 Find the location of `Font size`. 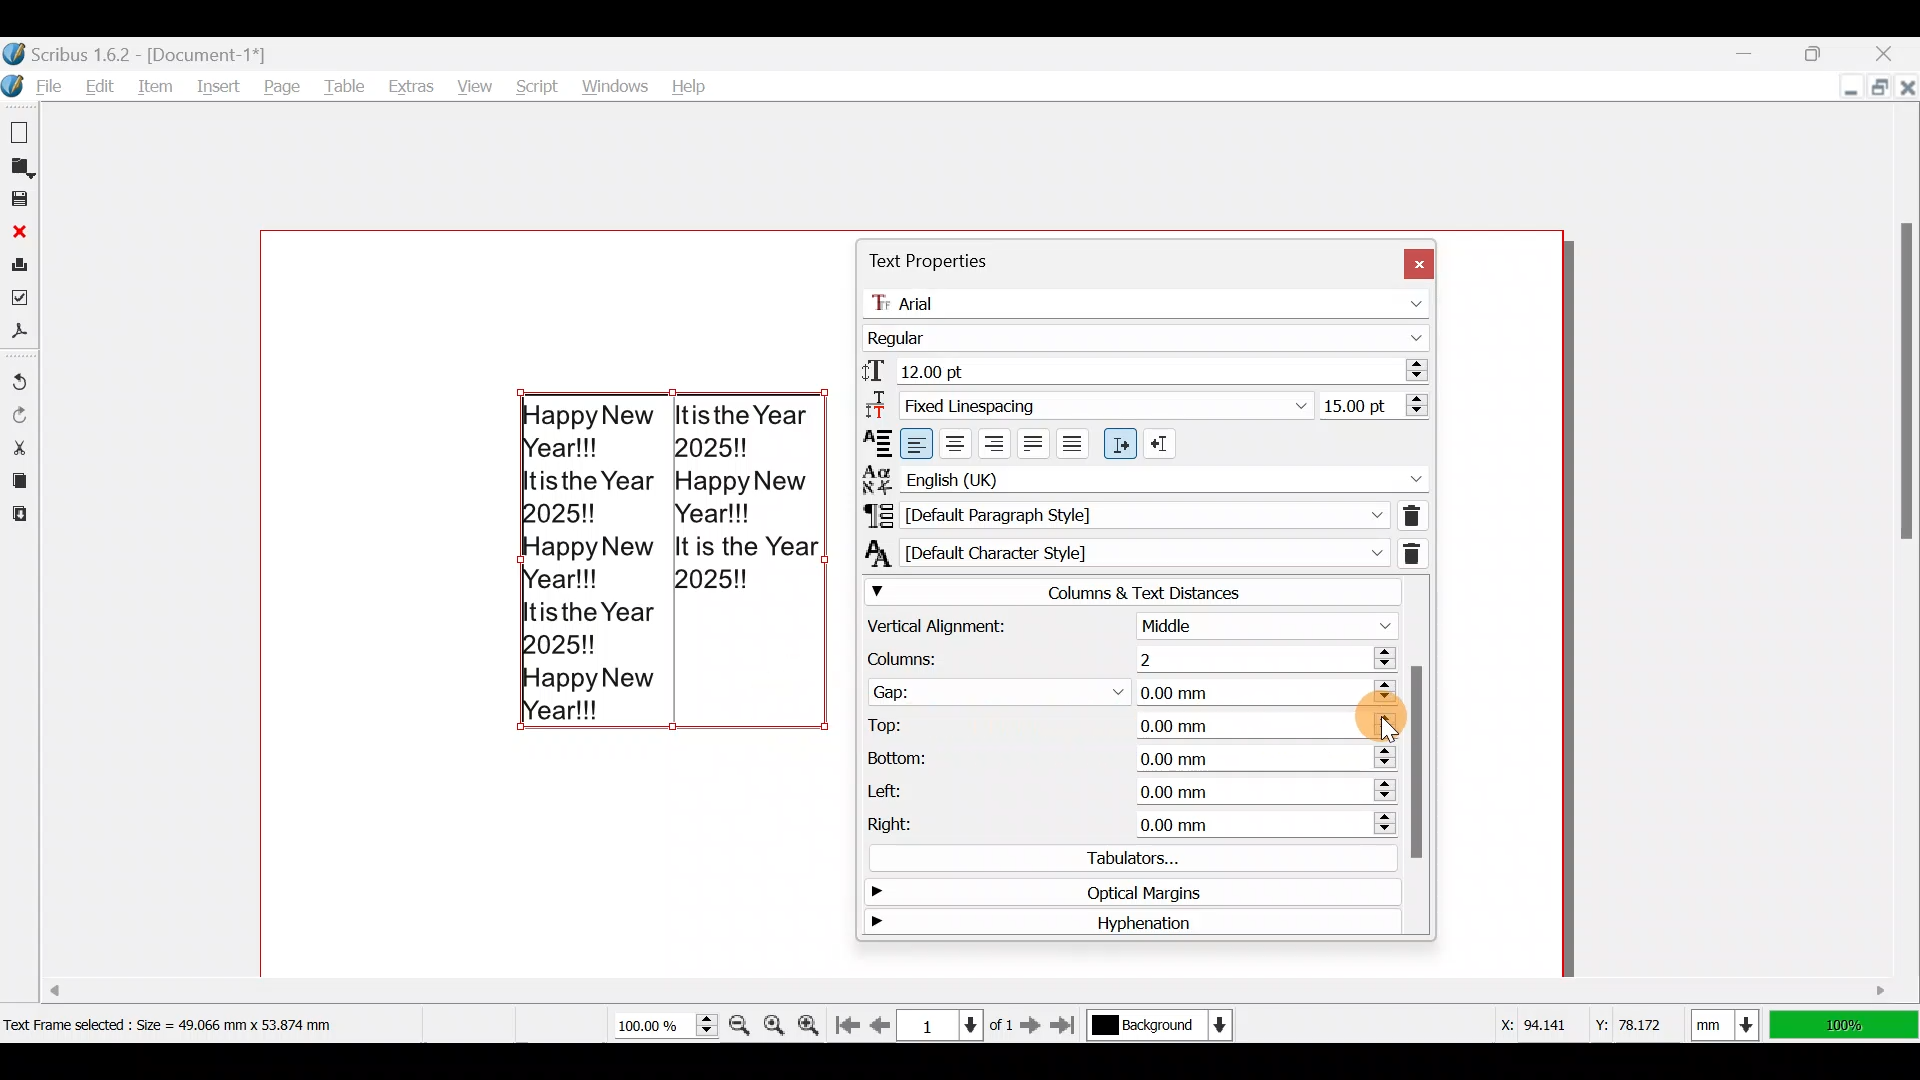

Font size is located at coordinates (1142, 370).